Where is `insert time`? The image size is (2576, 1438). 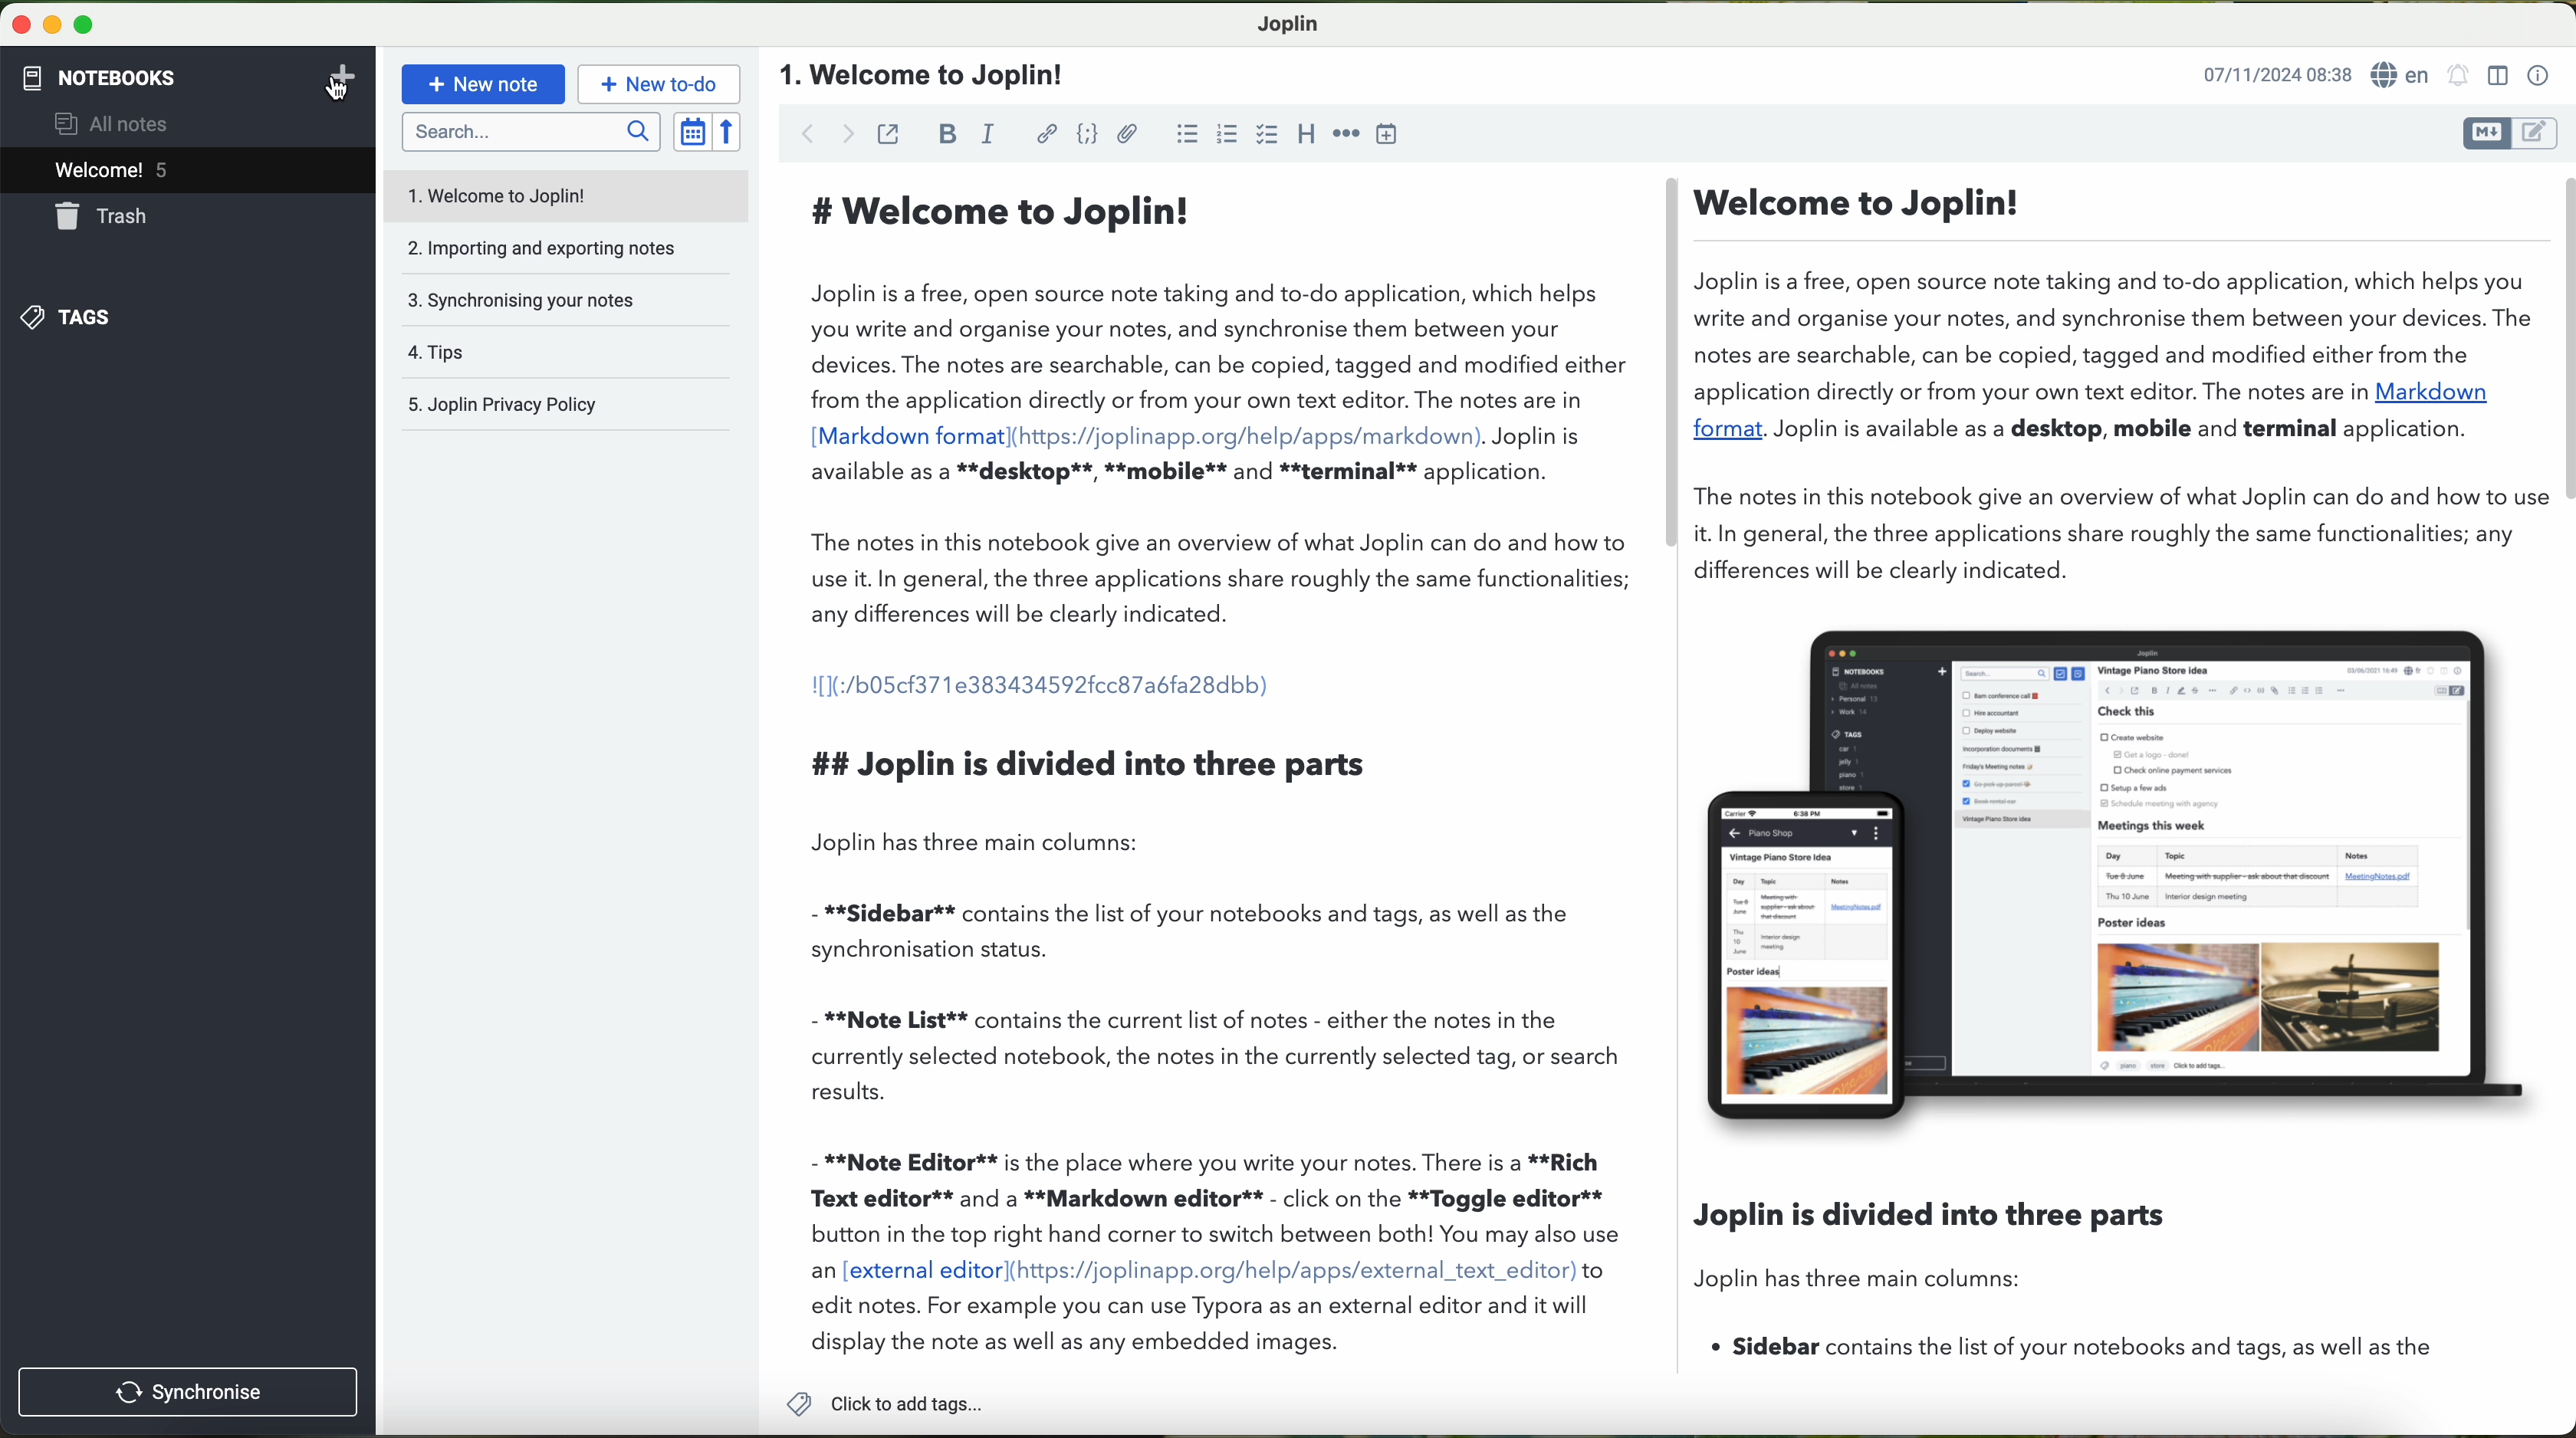 insert time is located at coordinates (1389, 133).